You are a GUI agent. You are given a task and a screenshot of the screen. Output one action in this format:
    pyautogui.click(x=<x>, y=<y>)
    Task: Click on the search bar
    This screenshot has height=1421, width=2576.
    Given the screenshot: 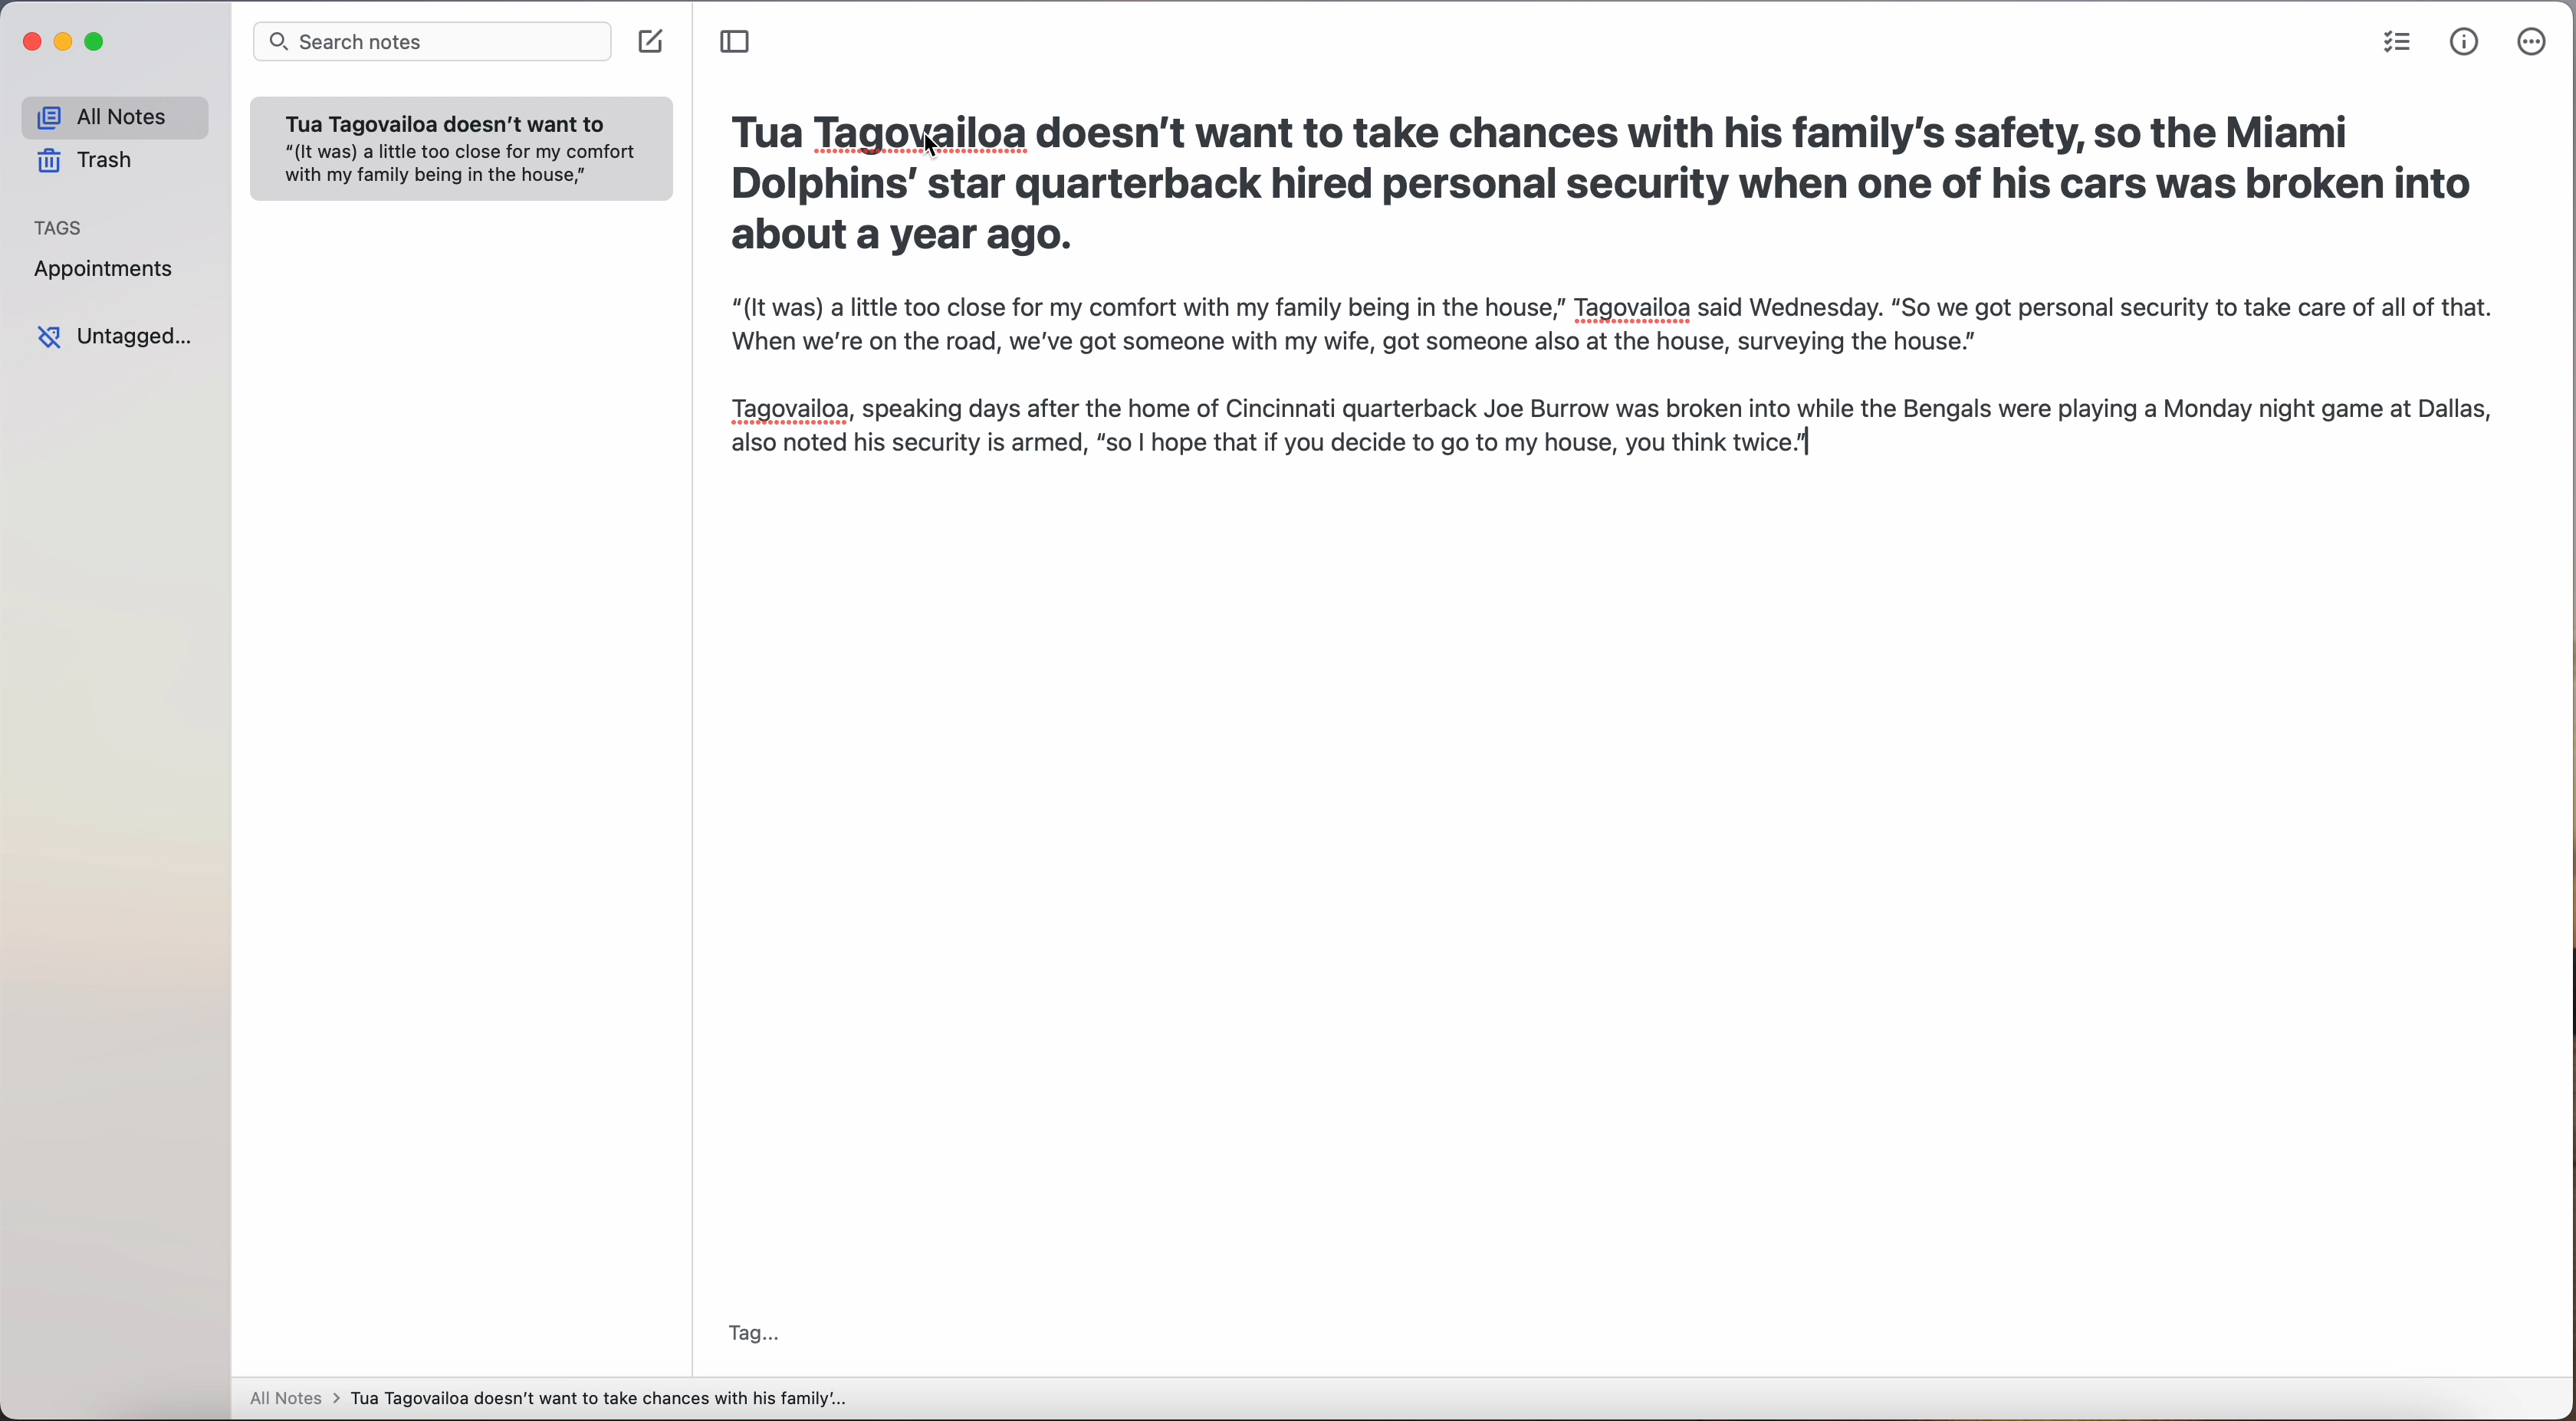 What is the action you would take?
    pyautogui.click(x=430, y=42)
    